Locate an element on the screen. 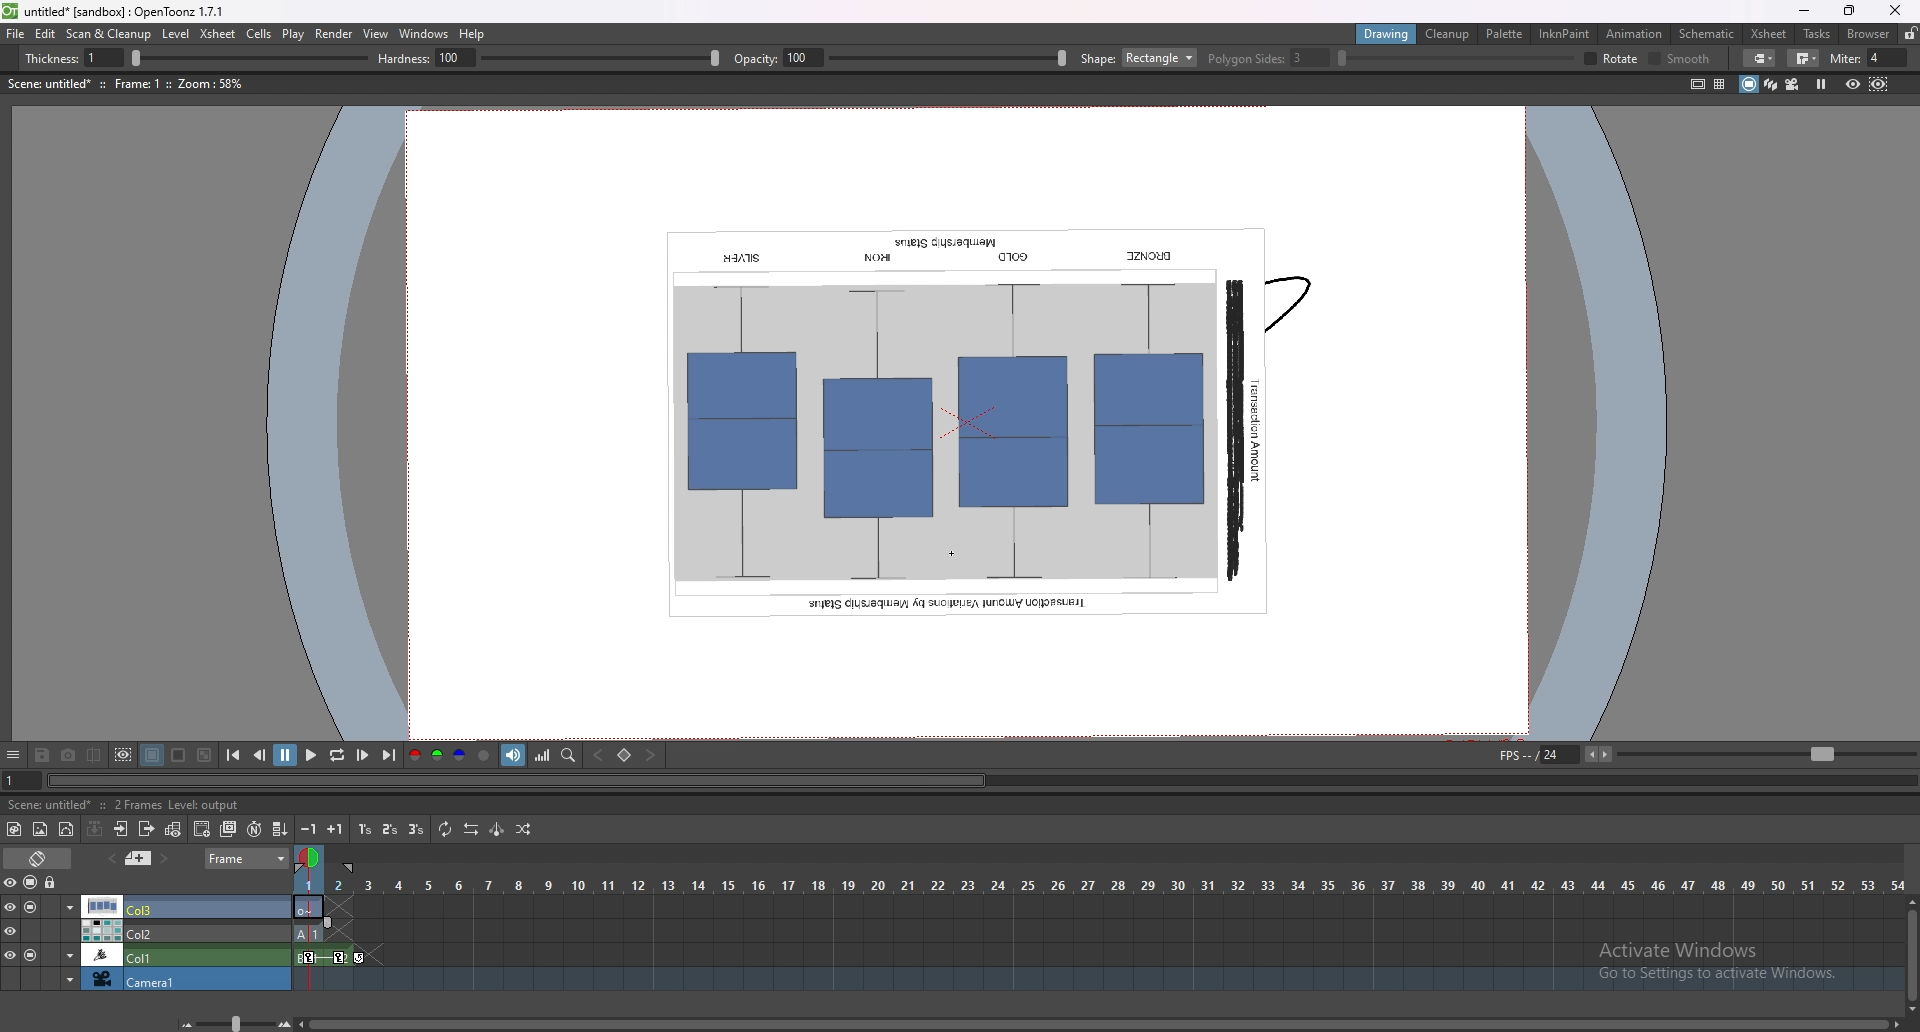 This screenshot has height=1032, width=1920. inknpaint is located at coordinates (1564, 34).